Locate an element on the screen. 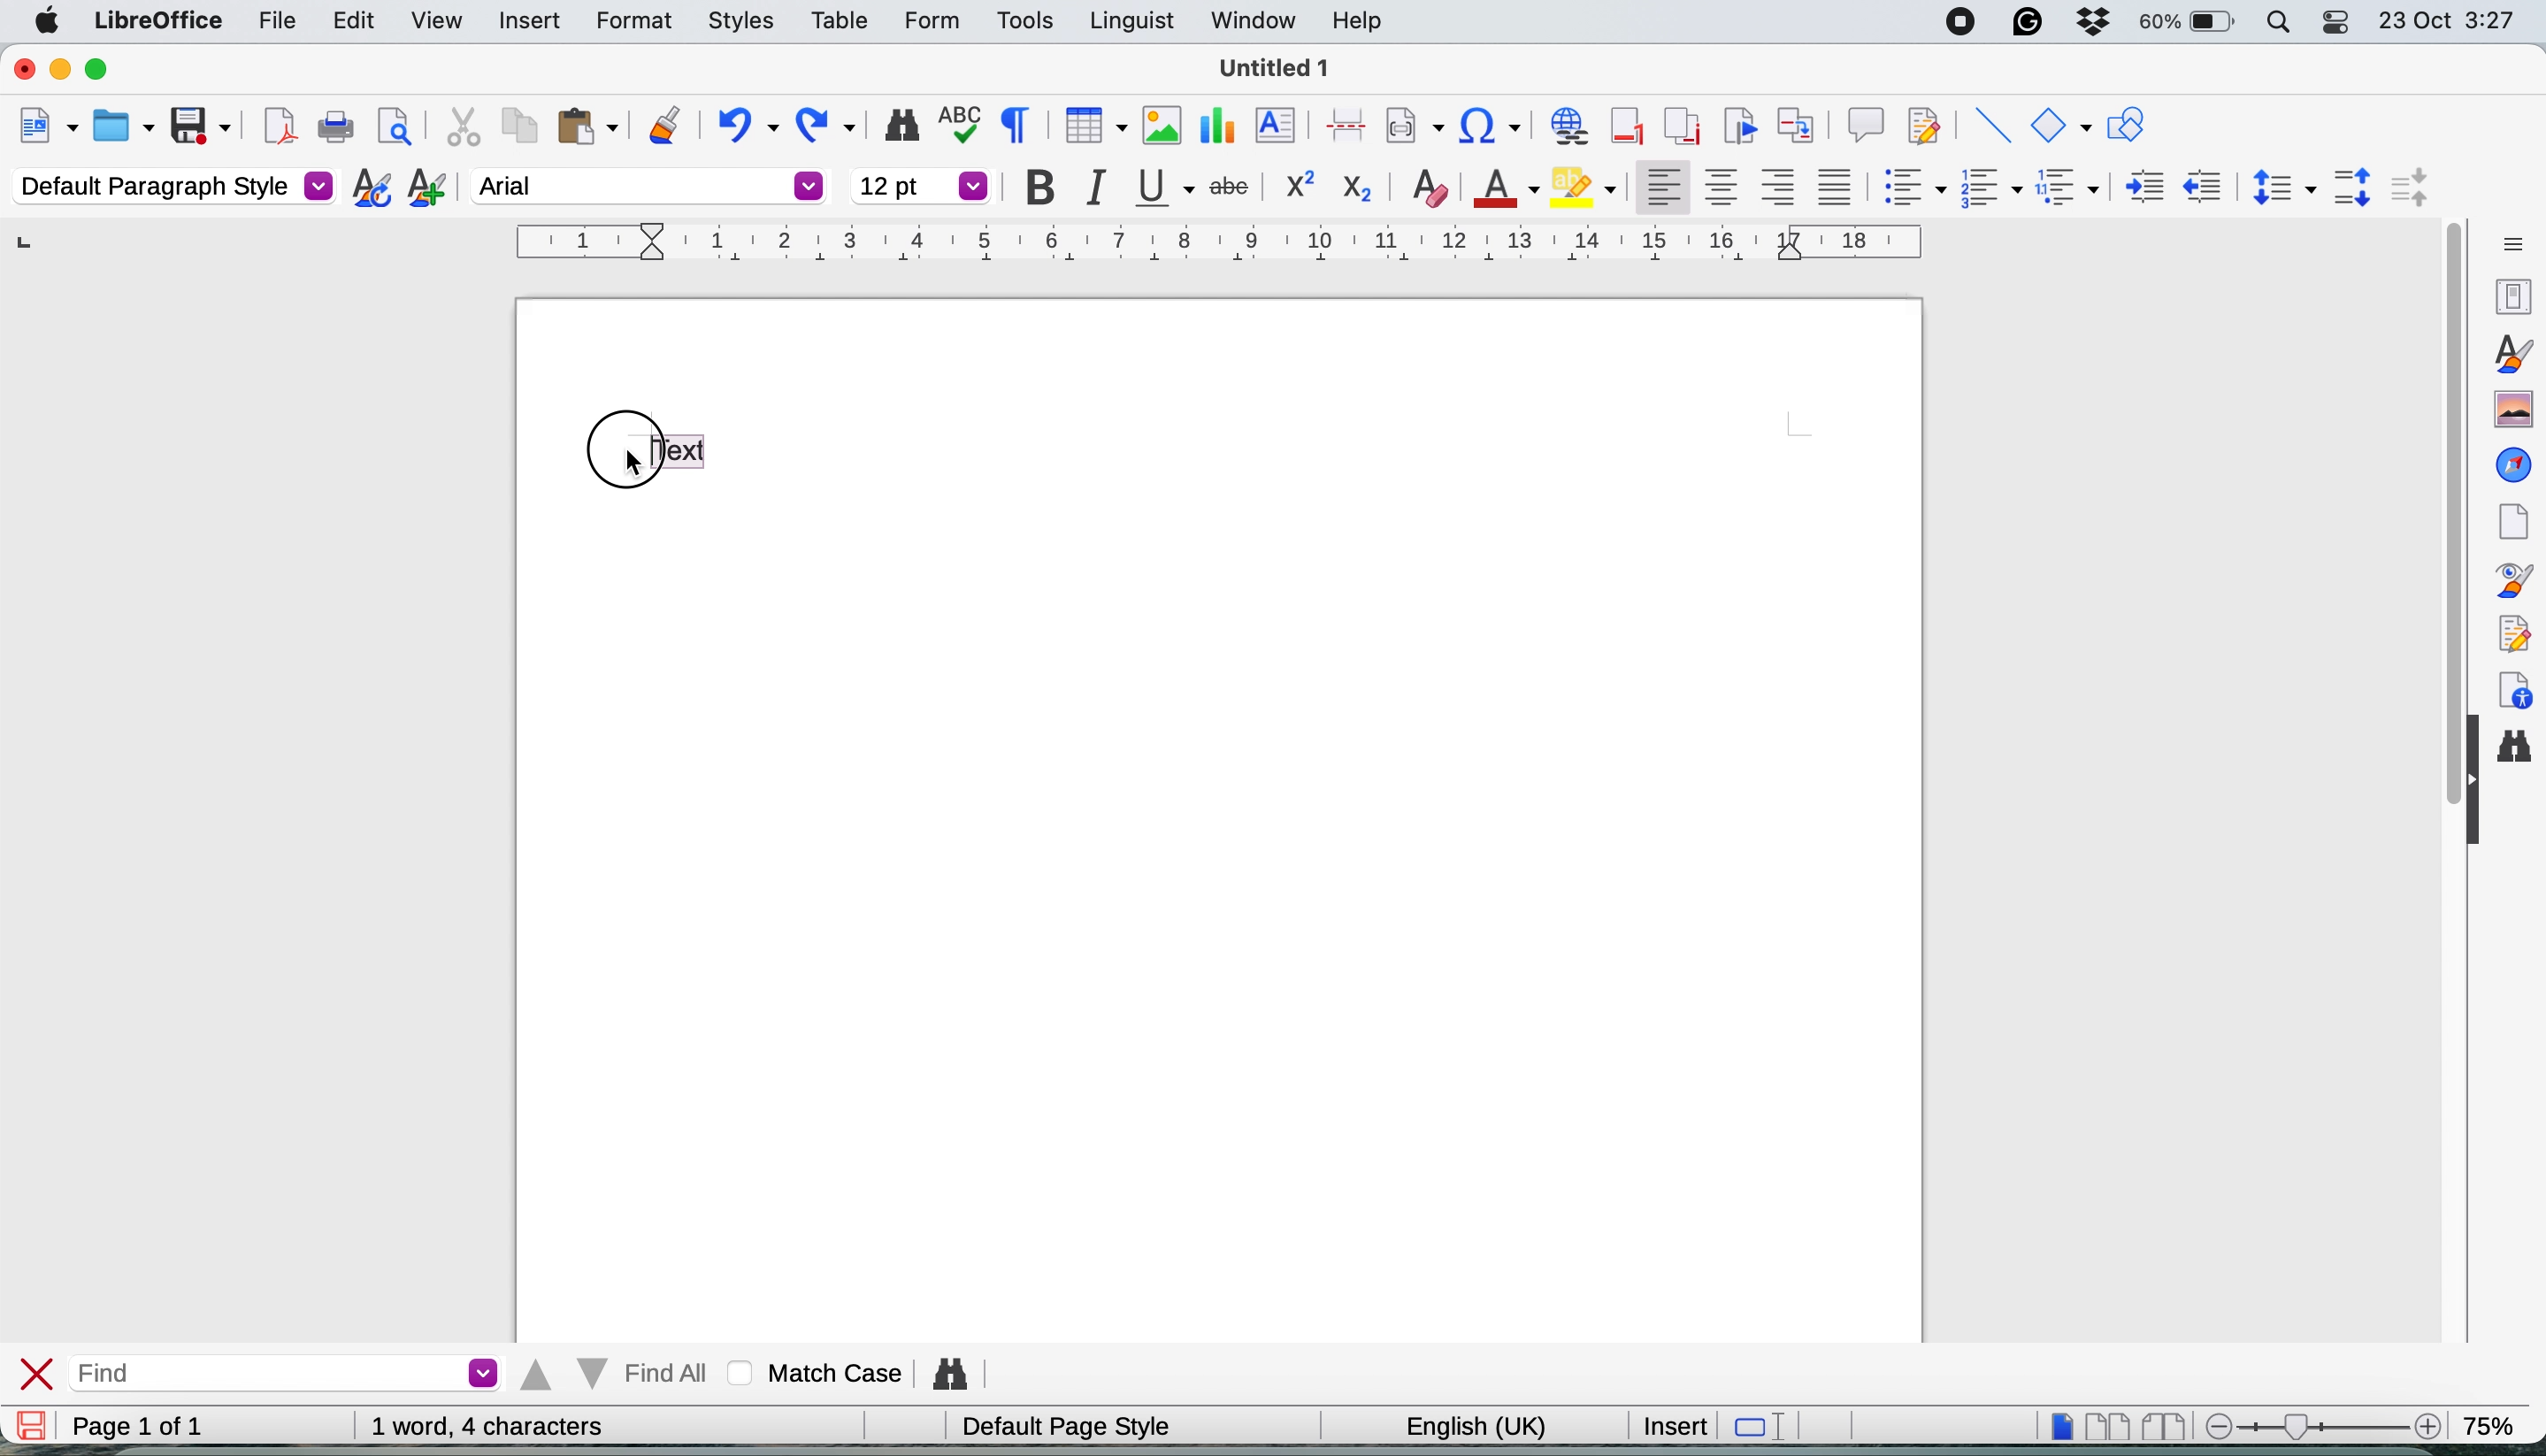 This screenshot has width=2546, height=1456. spelling is located at coordinates (956, 123).